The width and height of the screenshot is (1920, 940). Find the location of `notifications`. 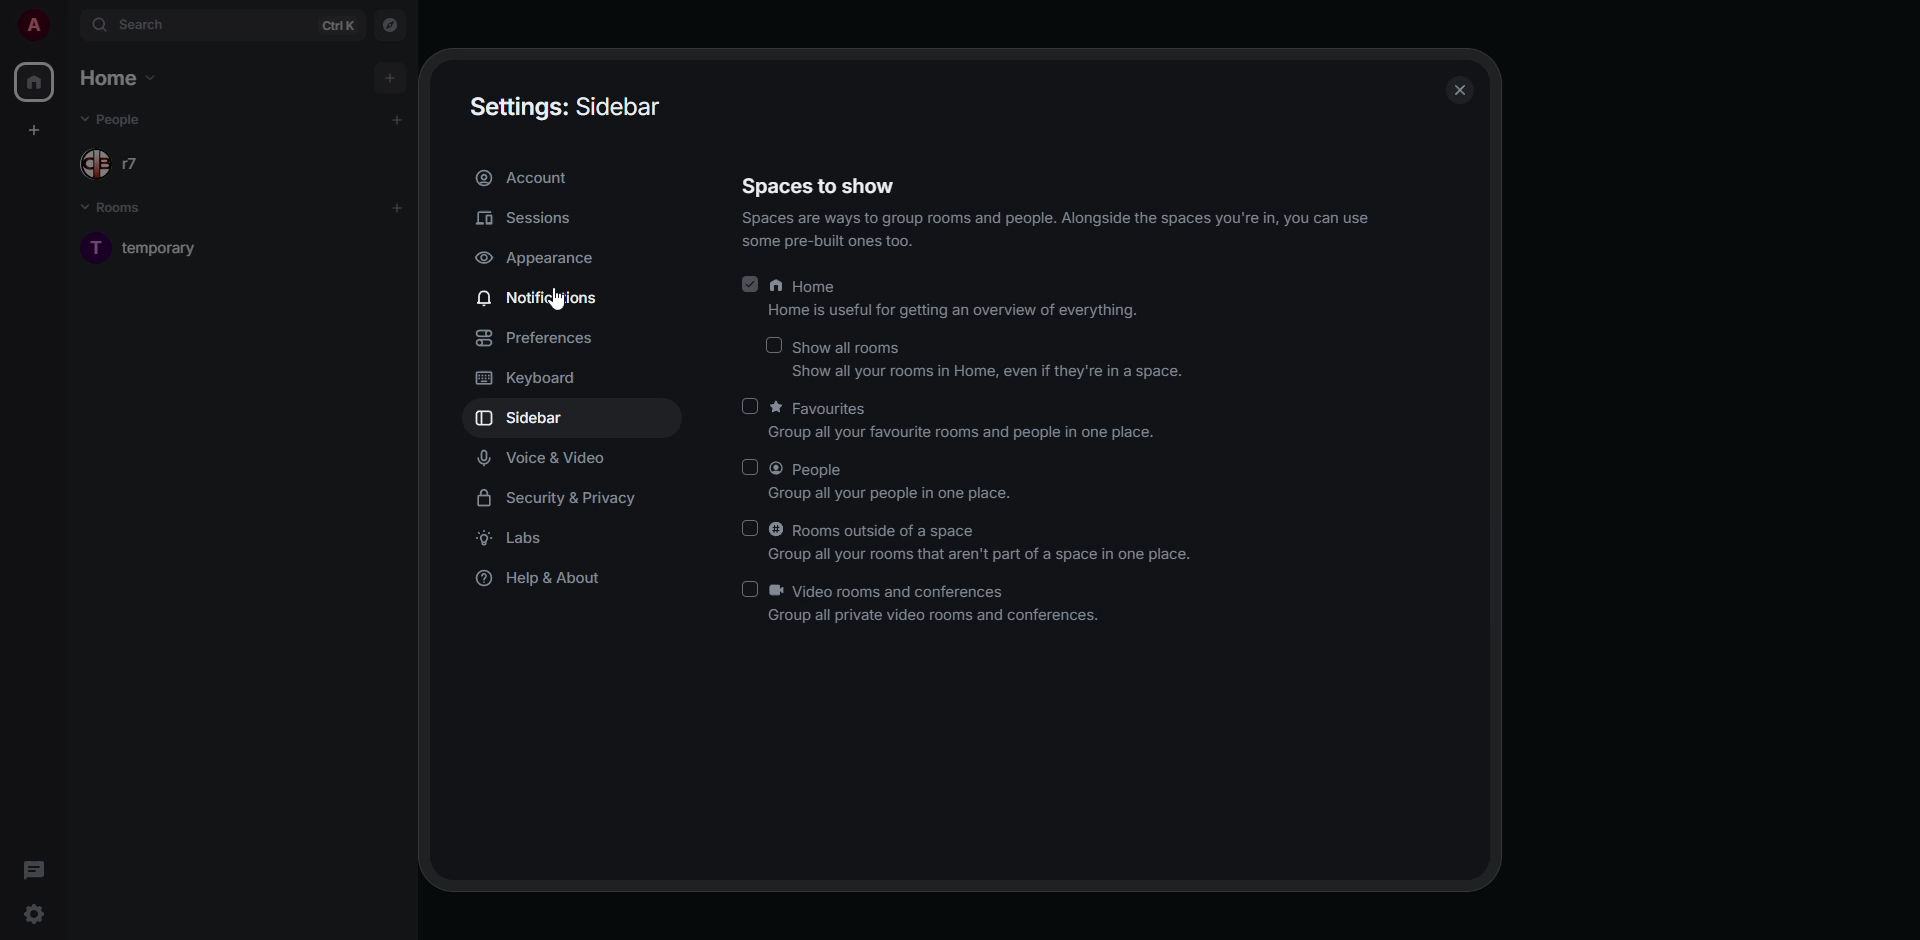

notifications is located at coordinates (538, 299).